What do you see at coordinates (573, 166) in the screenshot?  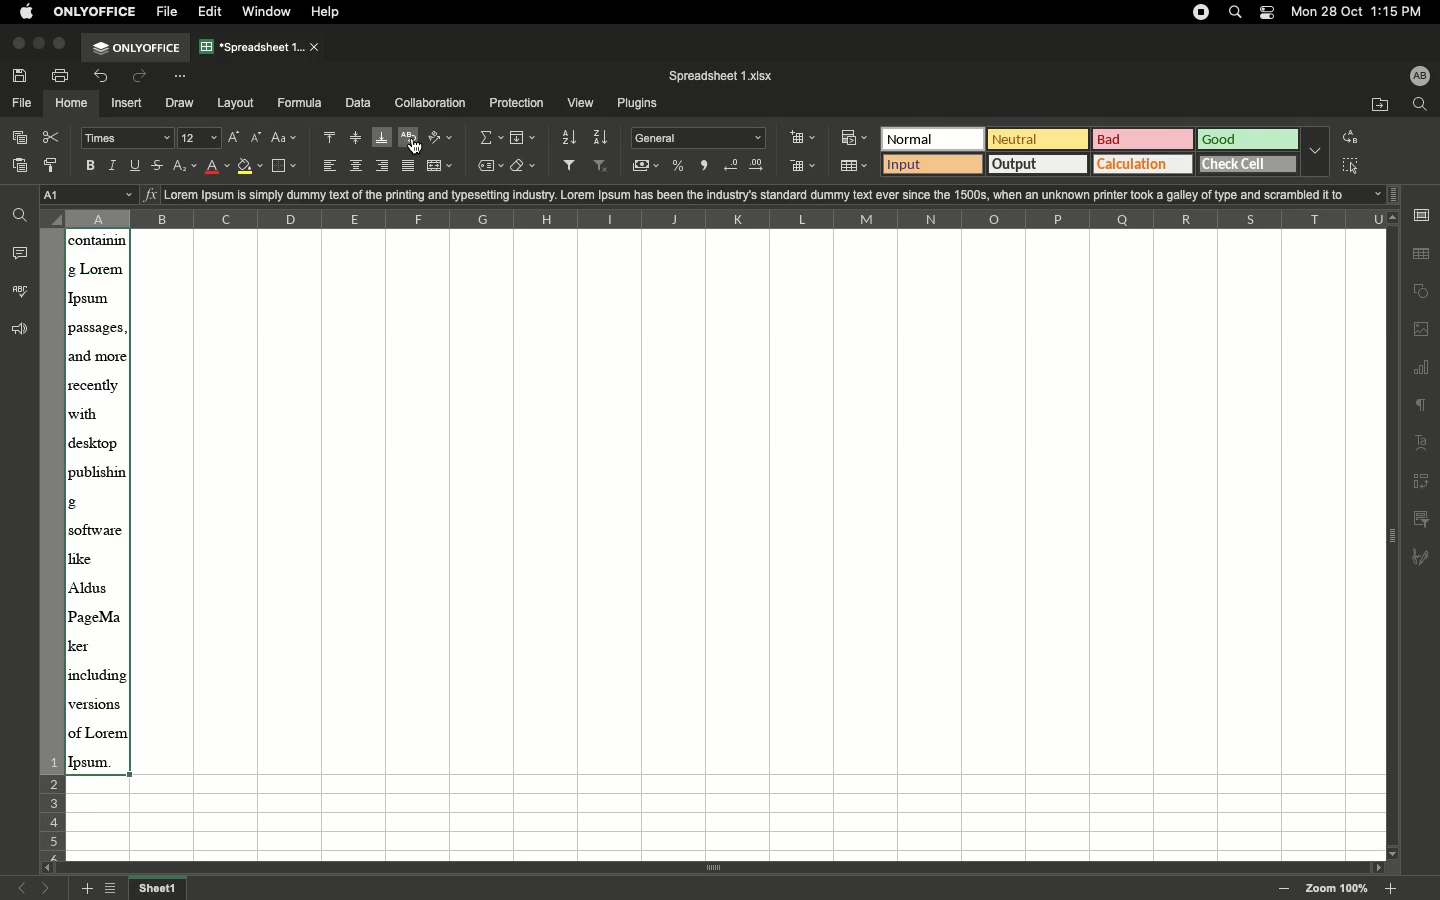 I see `Filter` at bounding box center [573, 166].